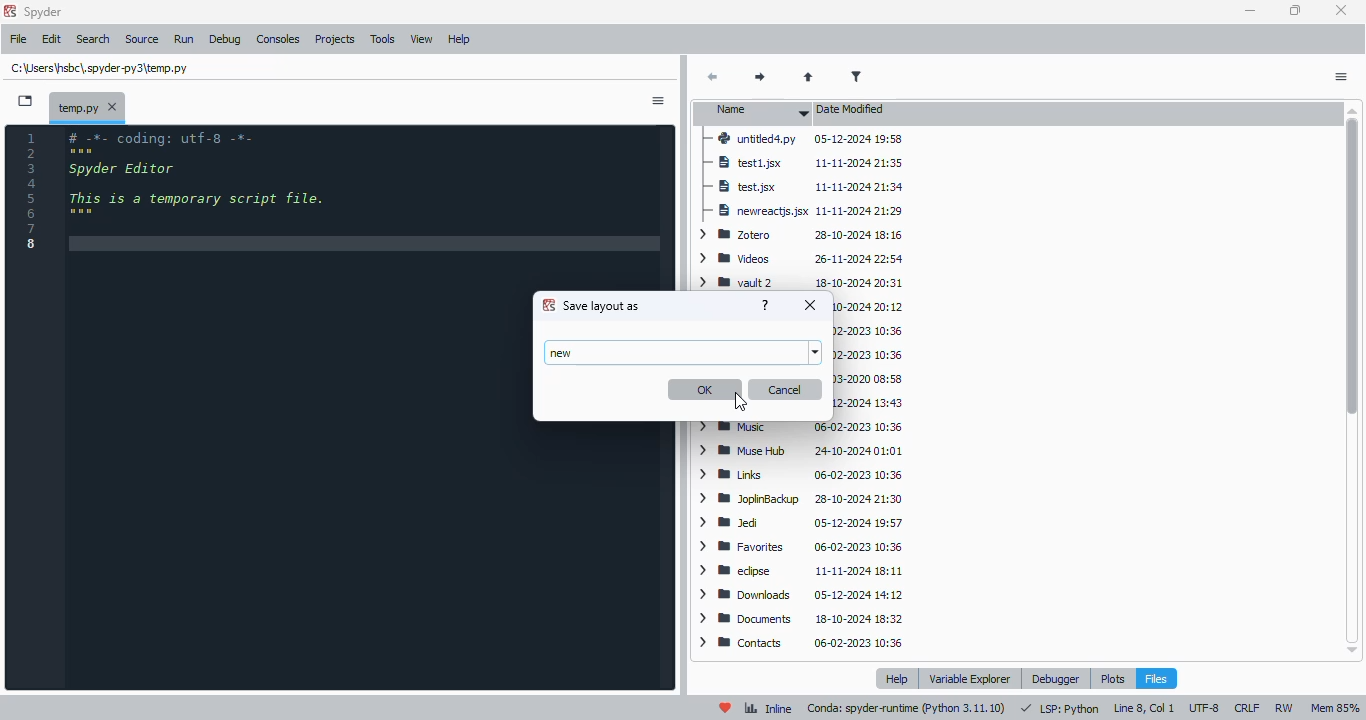 The image size is (1366, 720). What do you see at coordinates (1337, 707) in the screenshot?
I see `Mem 85%` at bounding box center [1337, 707].